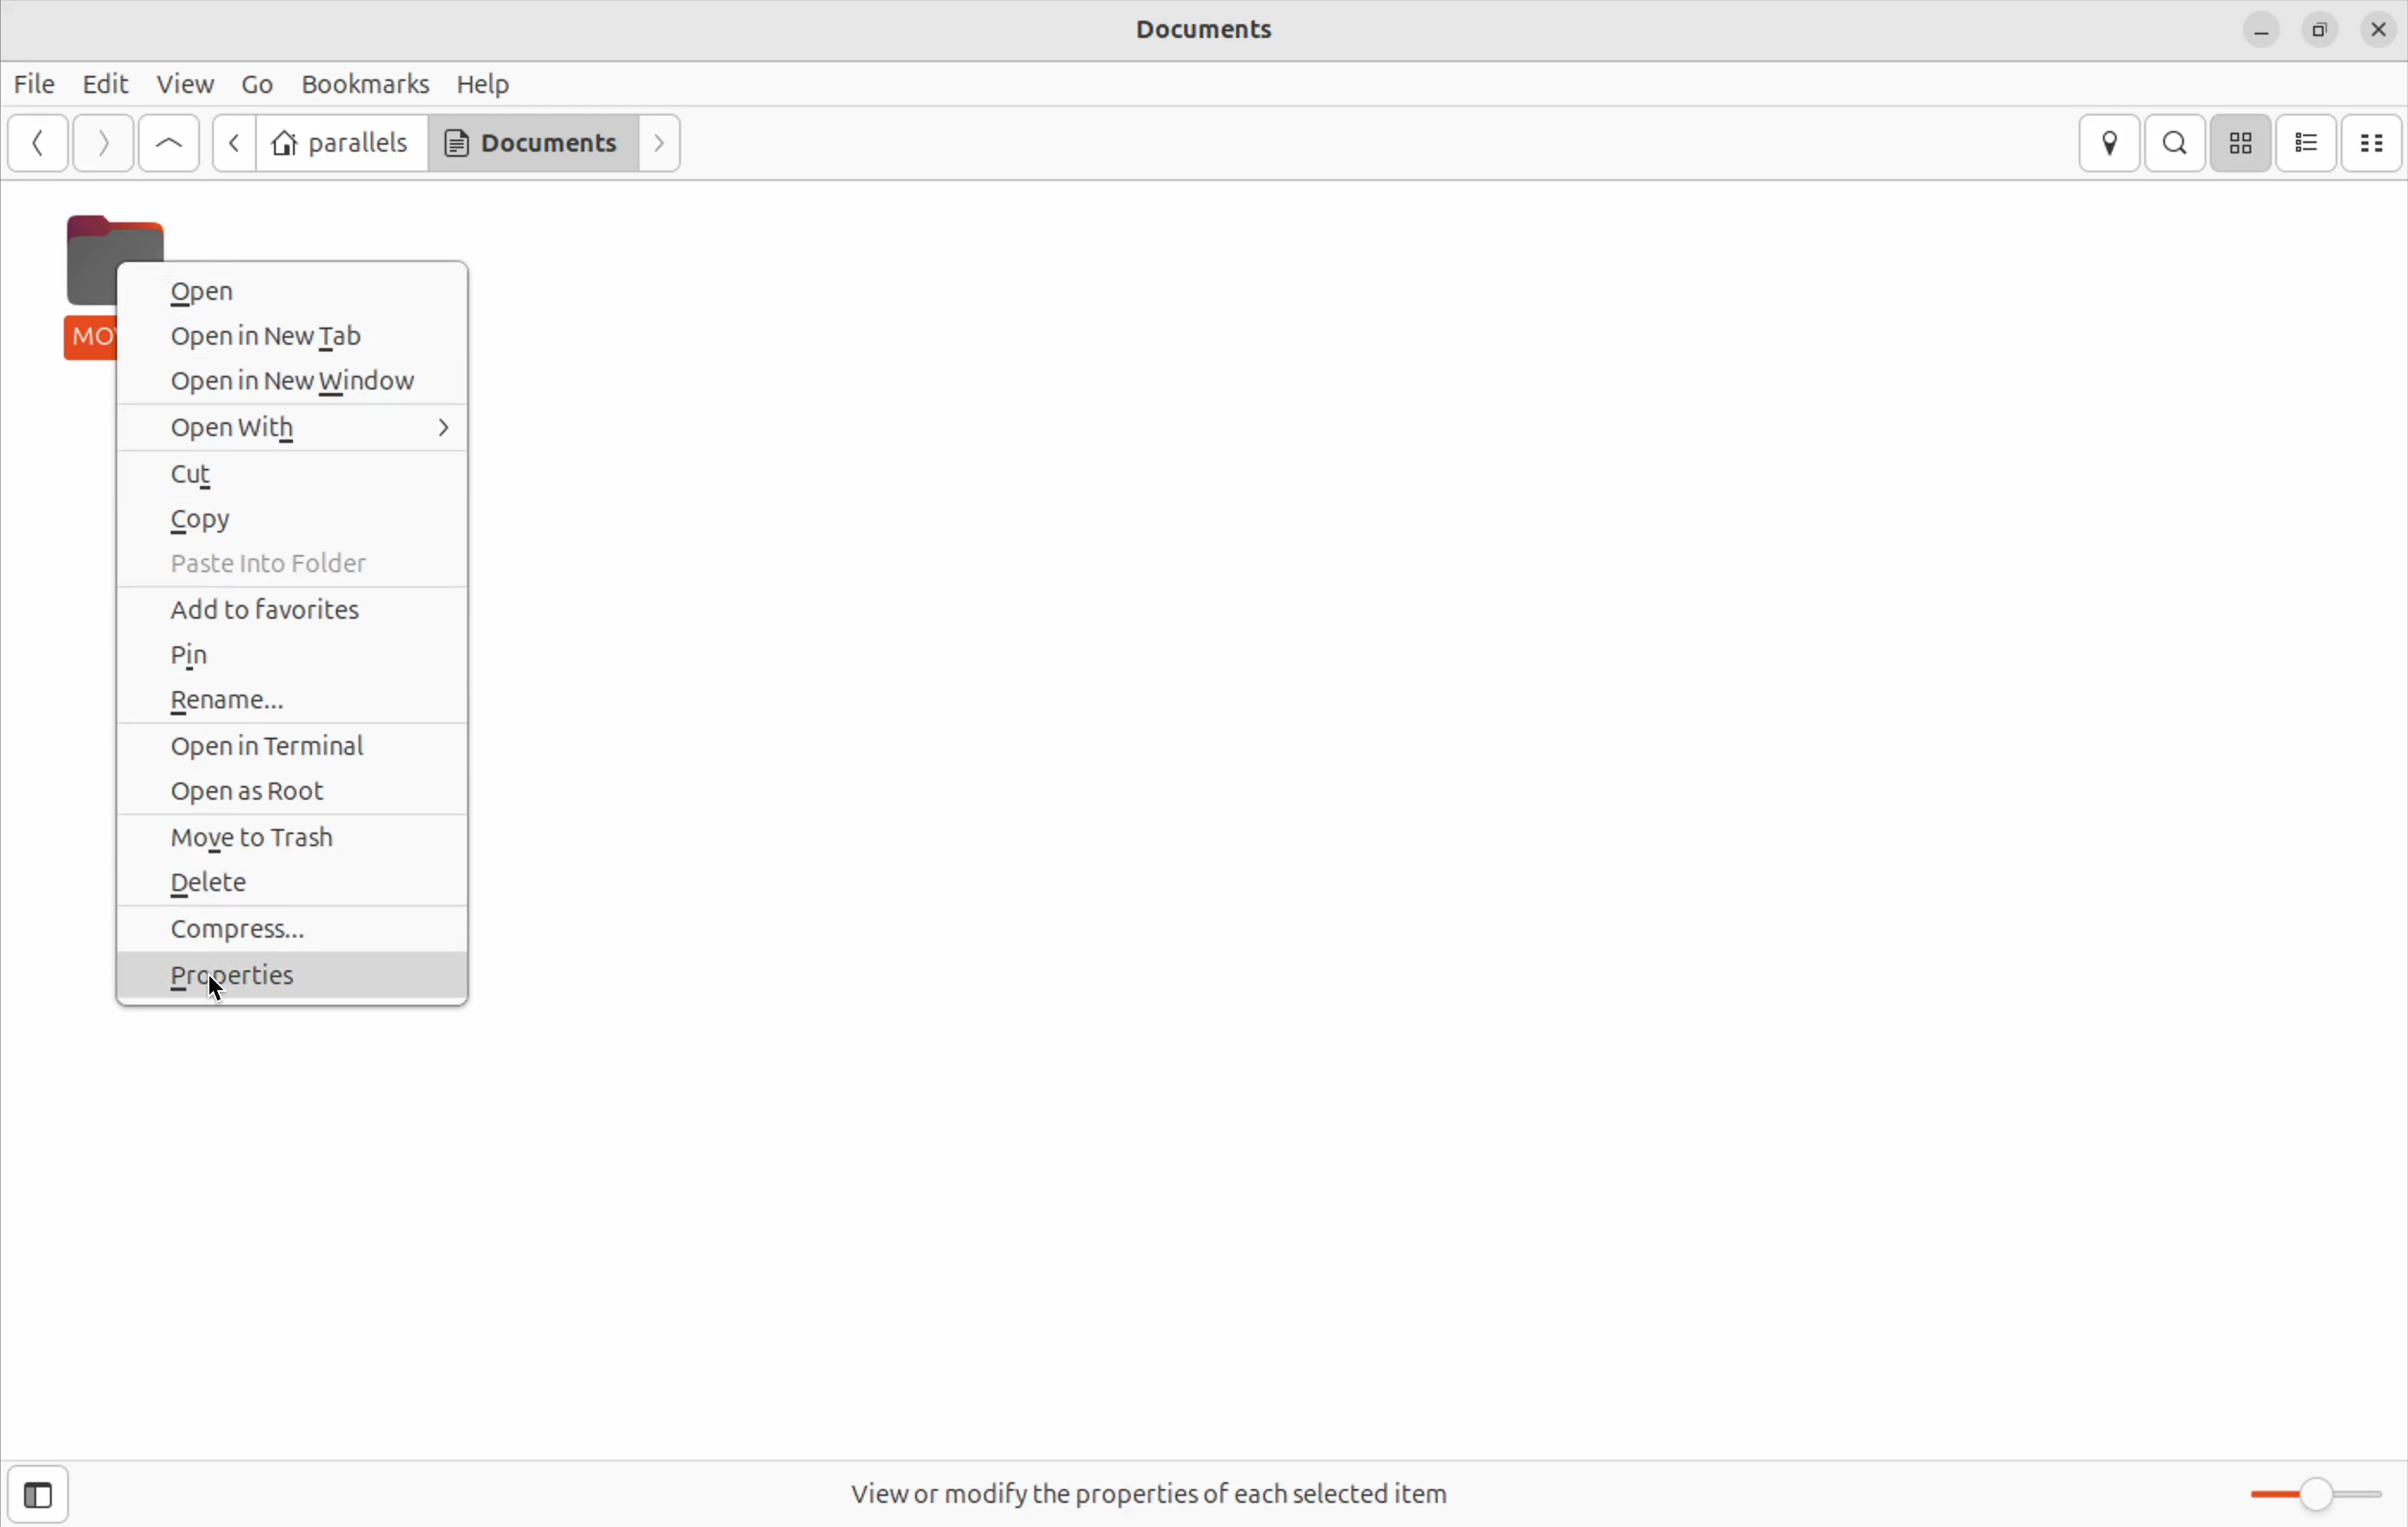 This screenshot has width=2408, height=1527. I want to click on minimize, so click(2261, 27).